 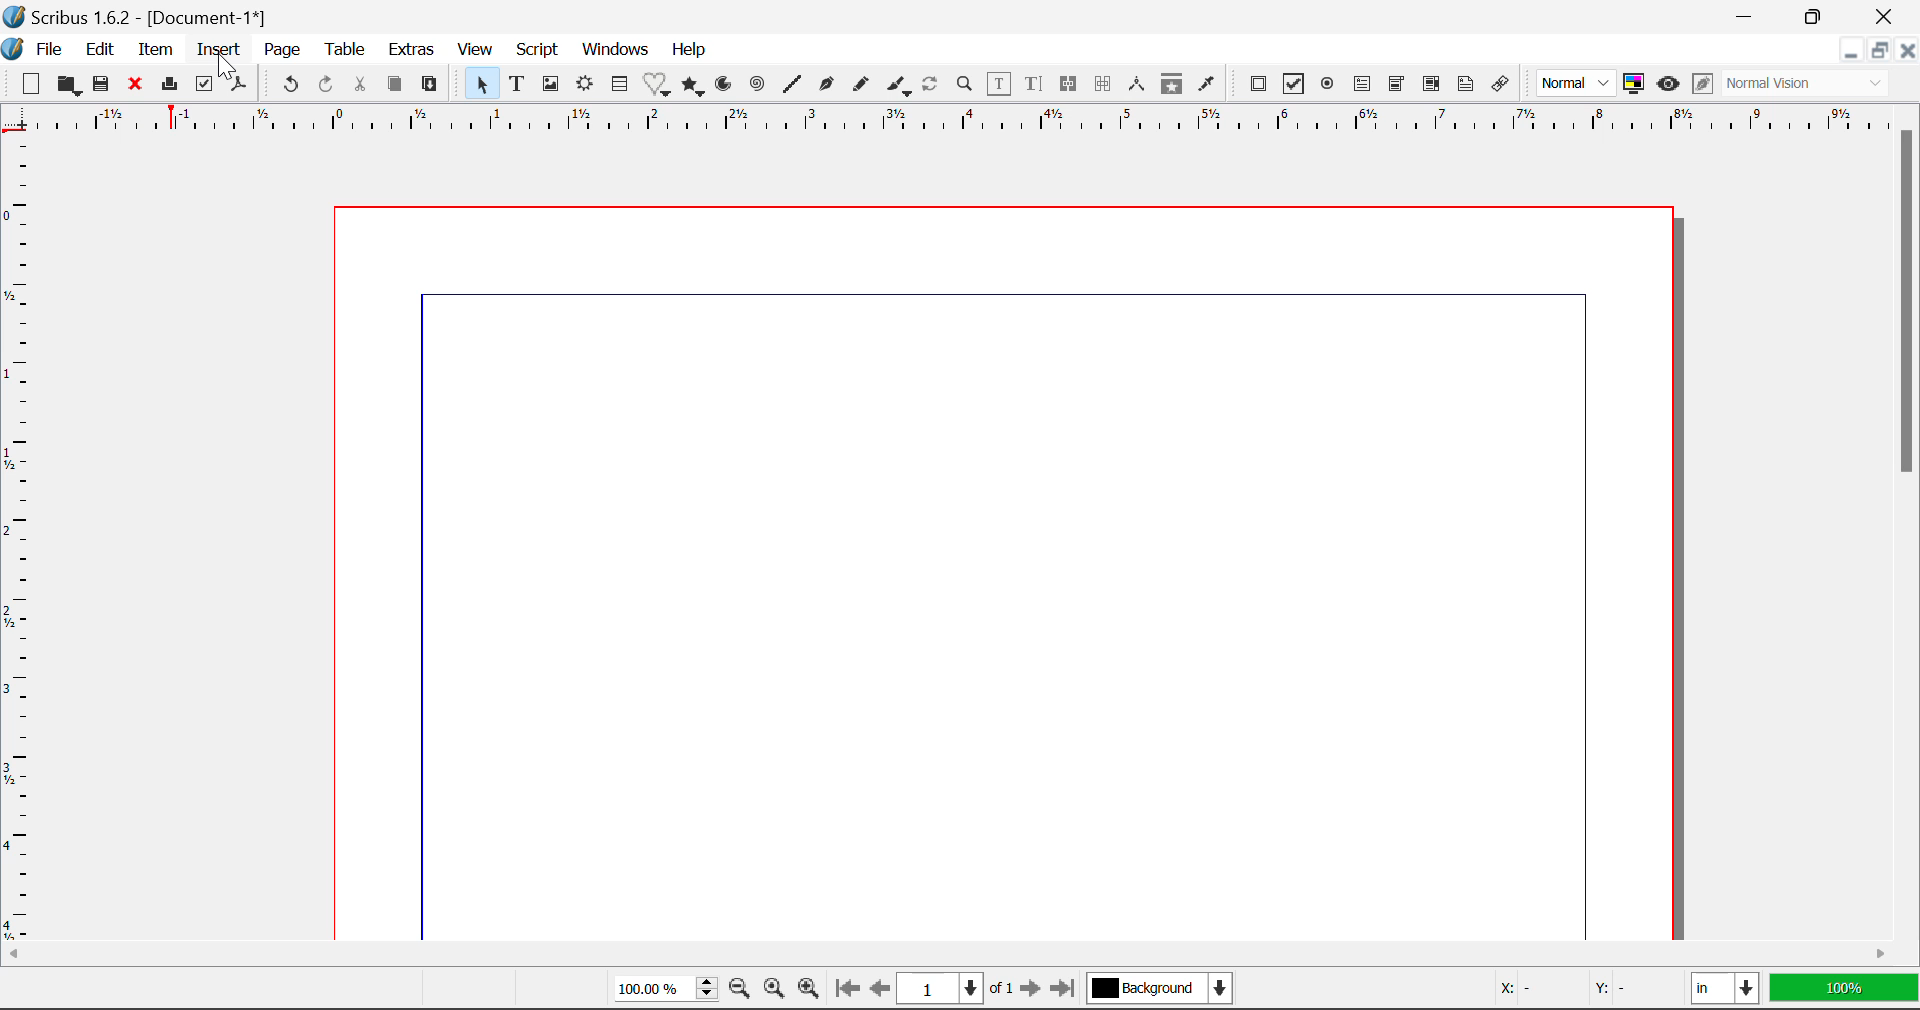 I want to click on Close, so click(x=1890, y=16).